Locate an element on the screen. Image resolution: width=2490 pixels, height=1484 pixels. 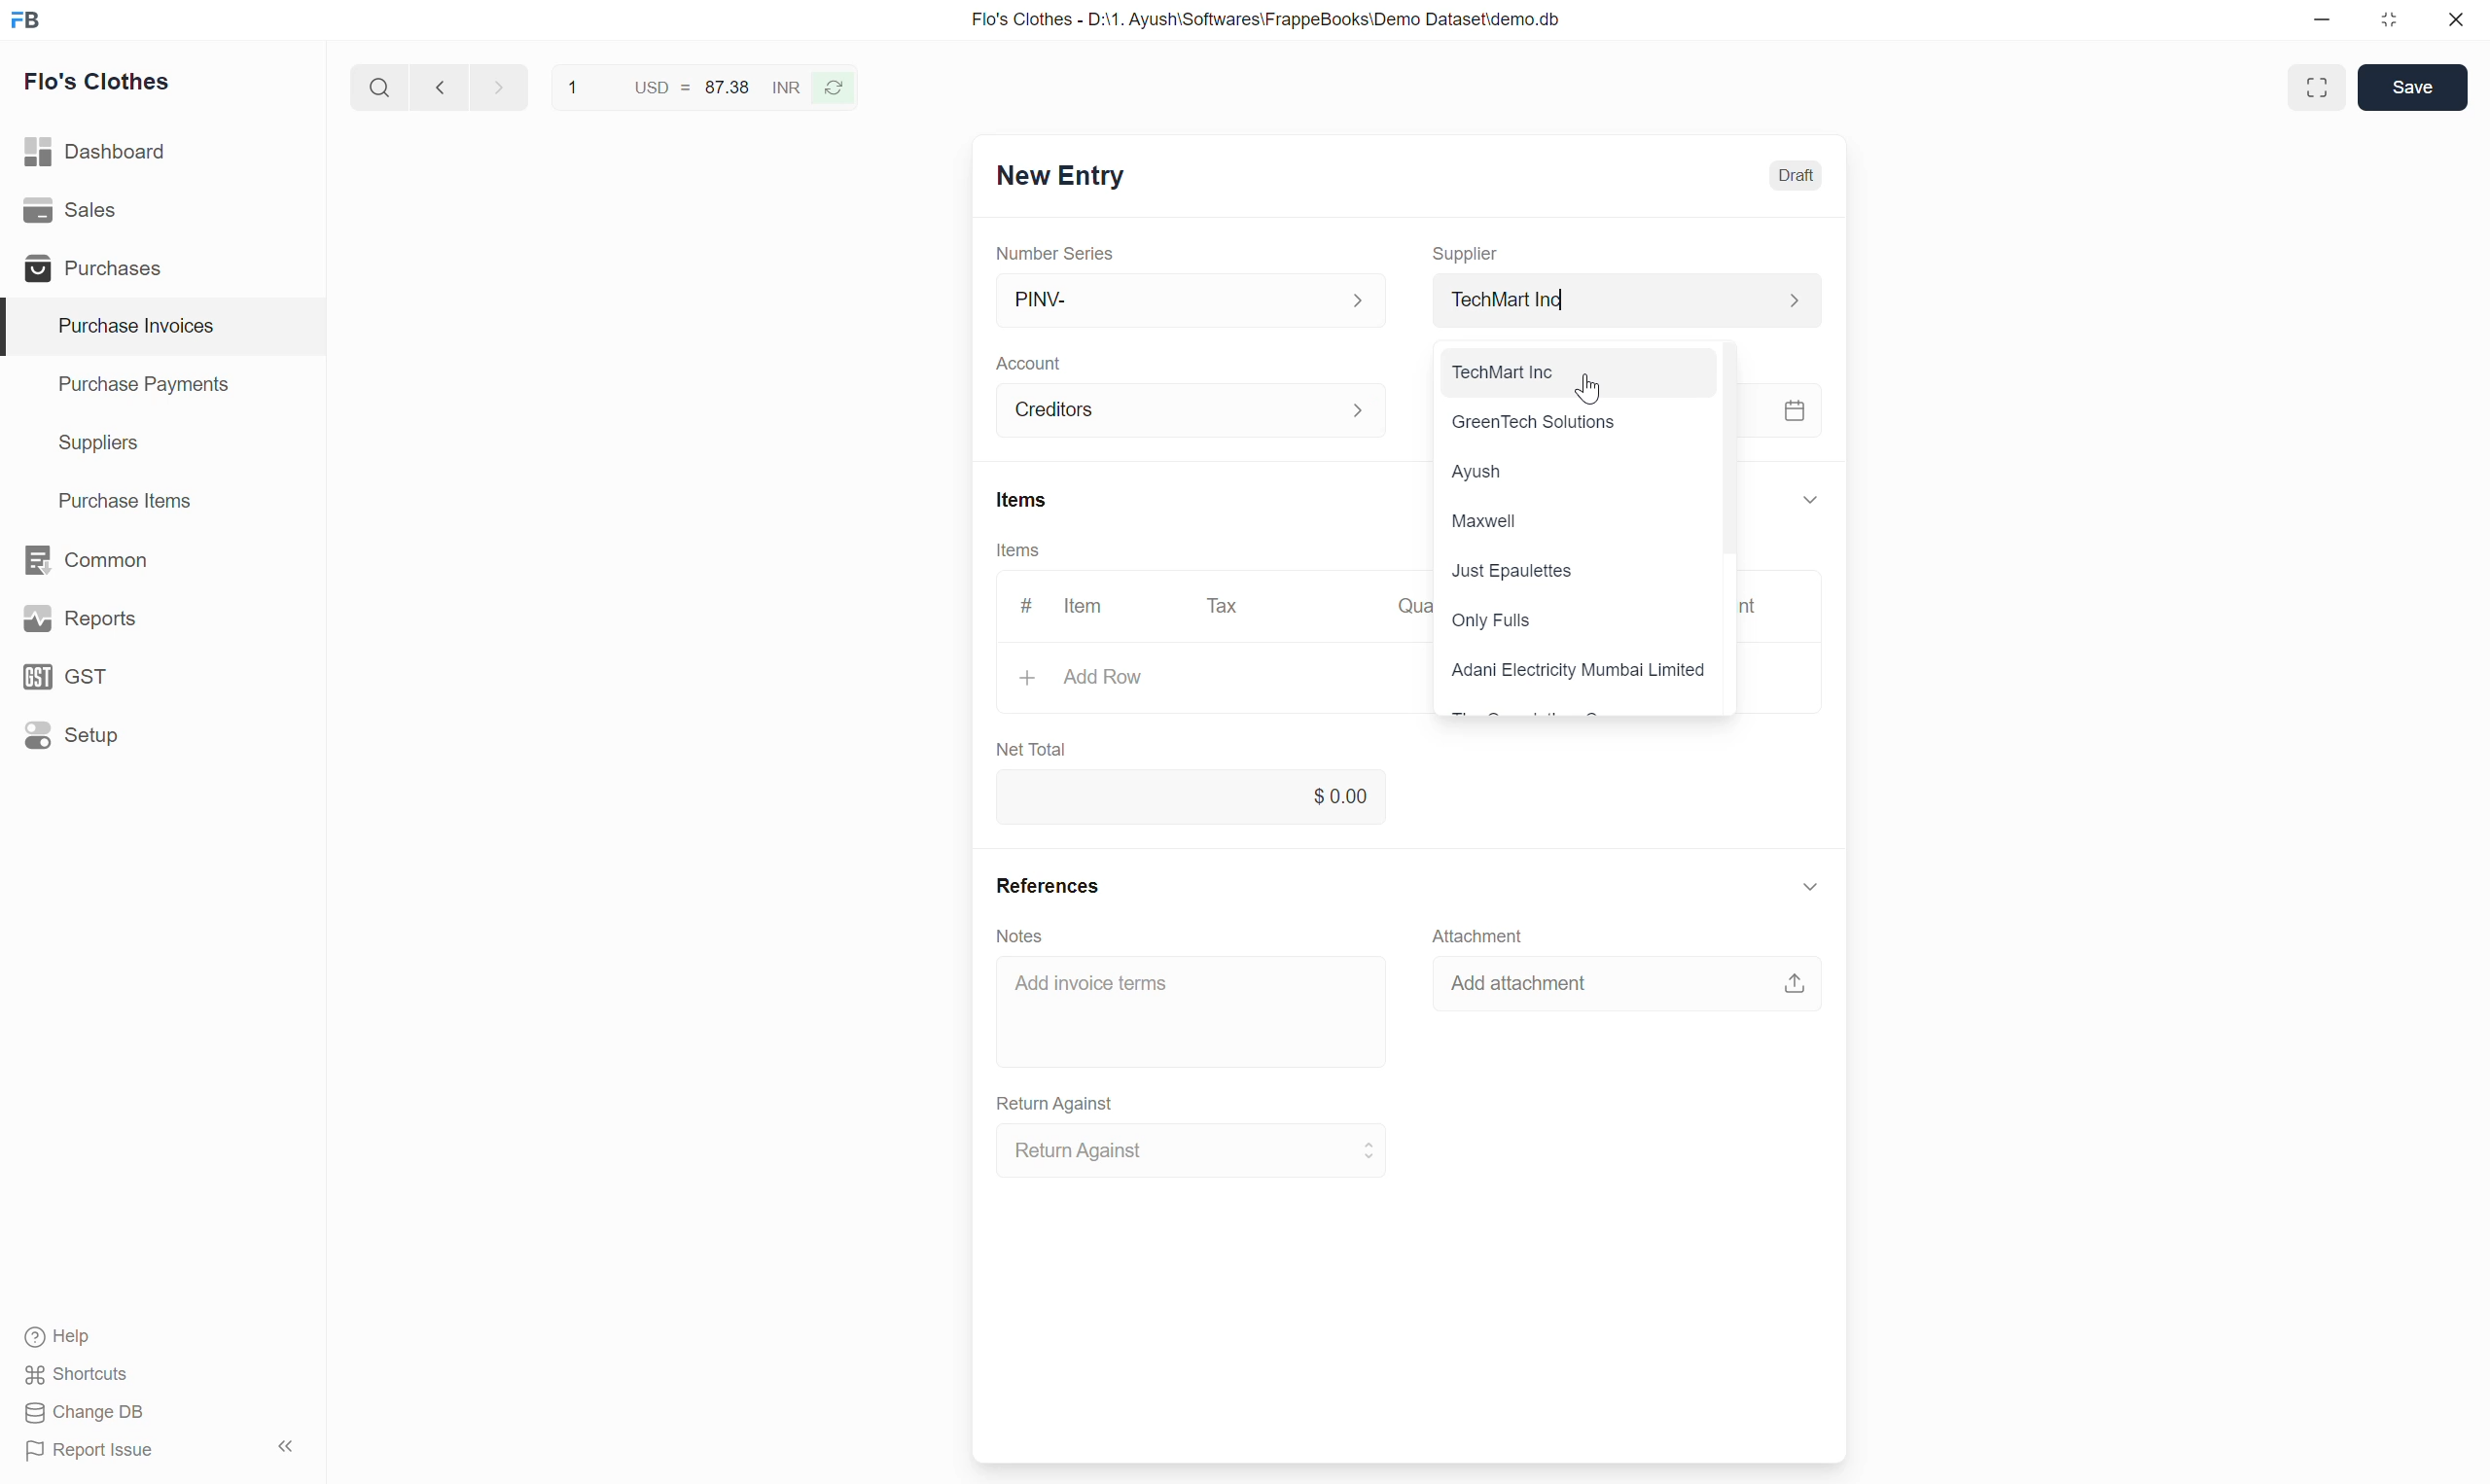
Supplier is located at coordinates (1618, 300).